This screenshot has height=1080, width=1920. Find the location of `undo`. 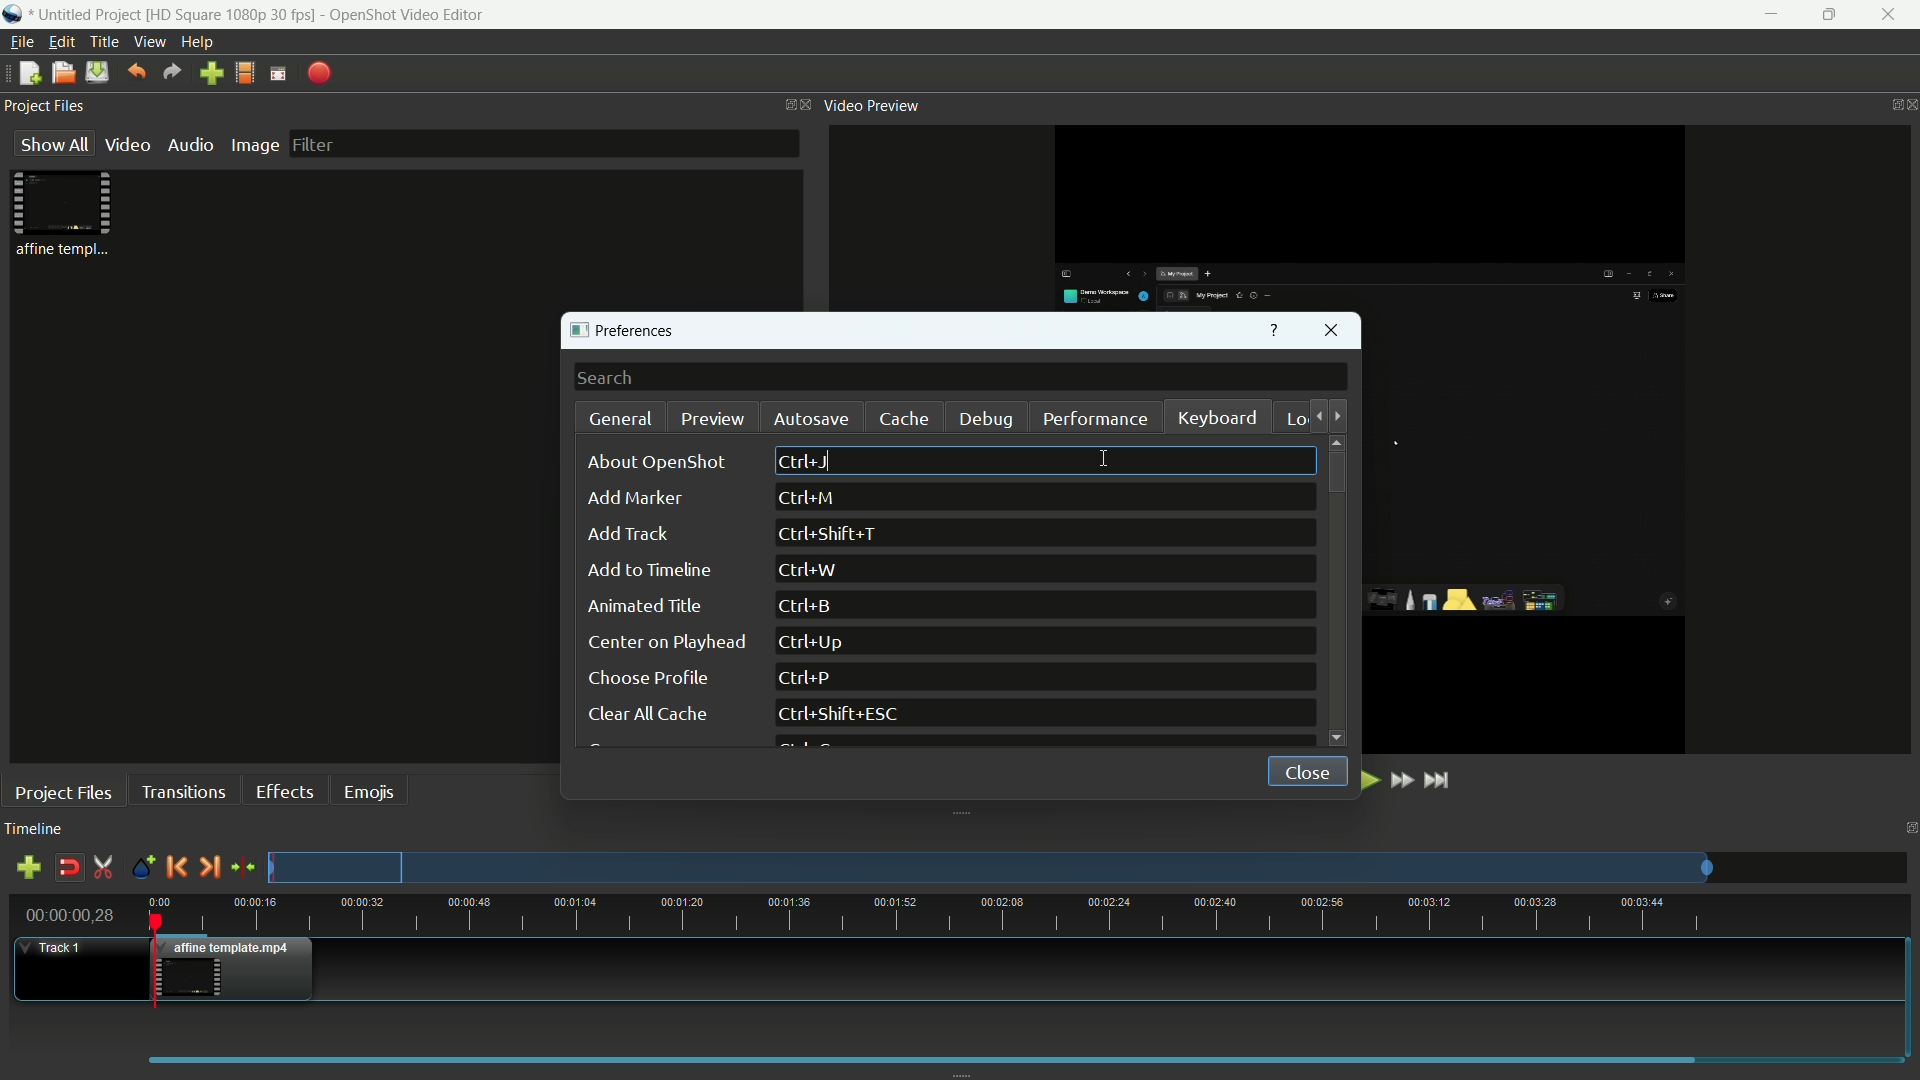

undo is located at coordinates (136, 71).